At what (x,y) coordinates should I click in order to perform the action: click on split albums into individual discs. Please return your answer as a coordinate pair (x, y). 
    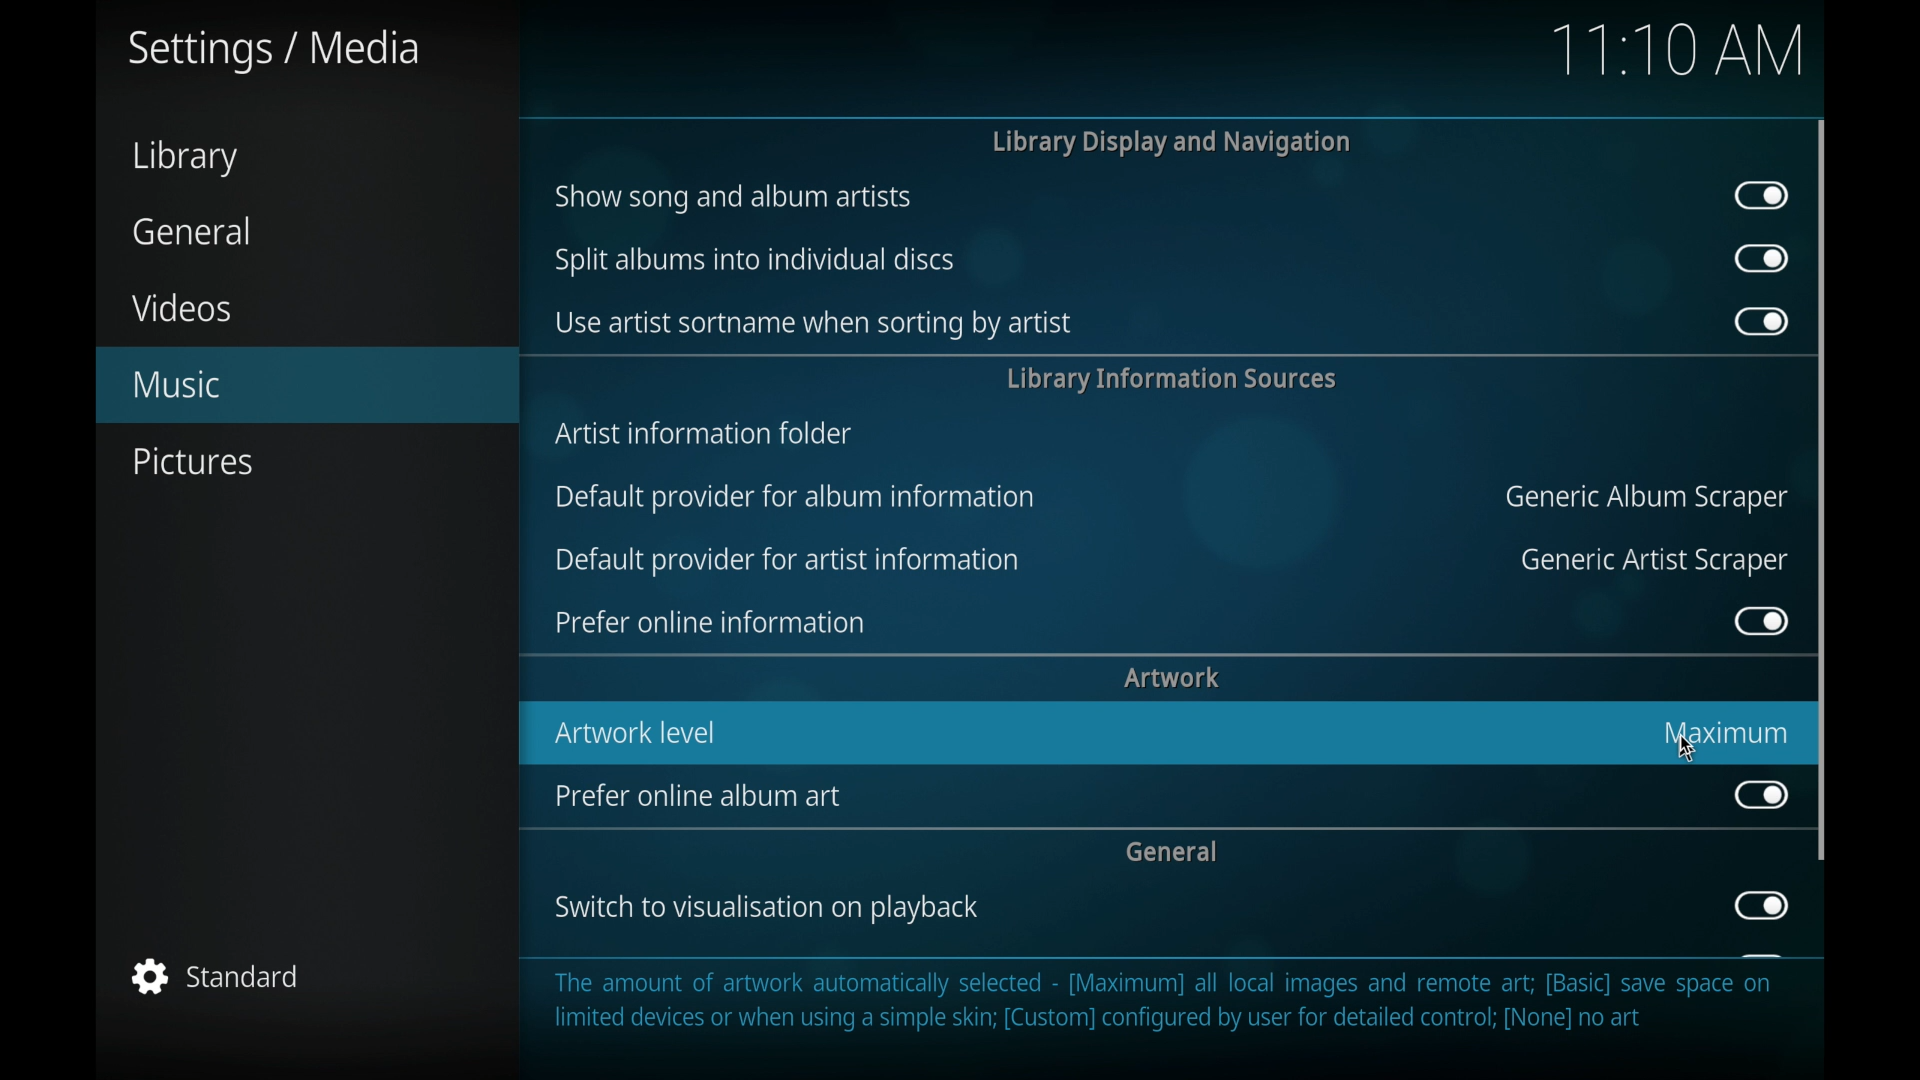
    Looking at the image, I should click on (755, 261).